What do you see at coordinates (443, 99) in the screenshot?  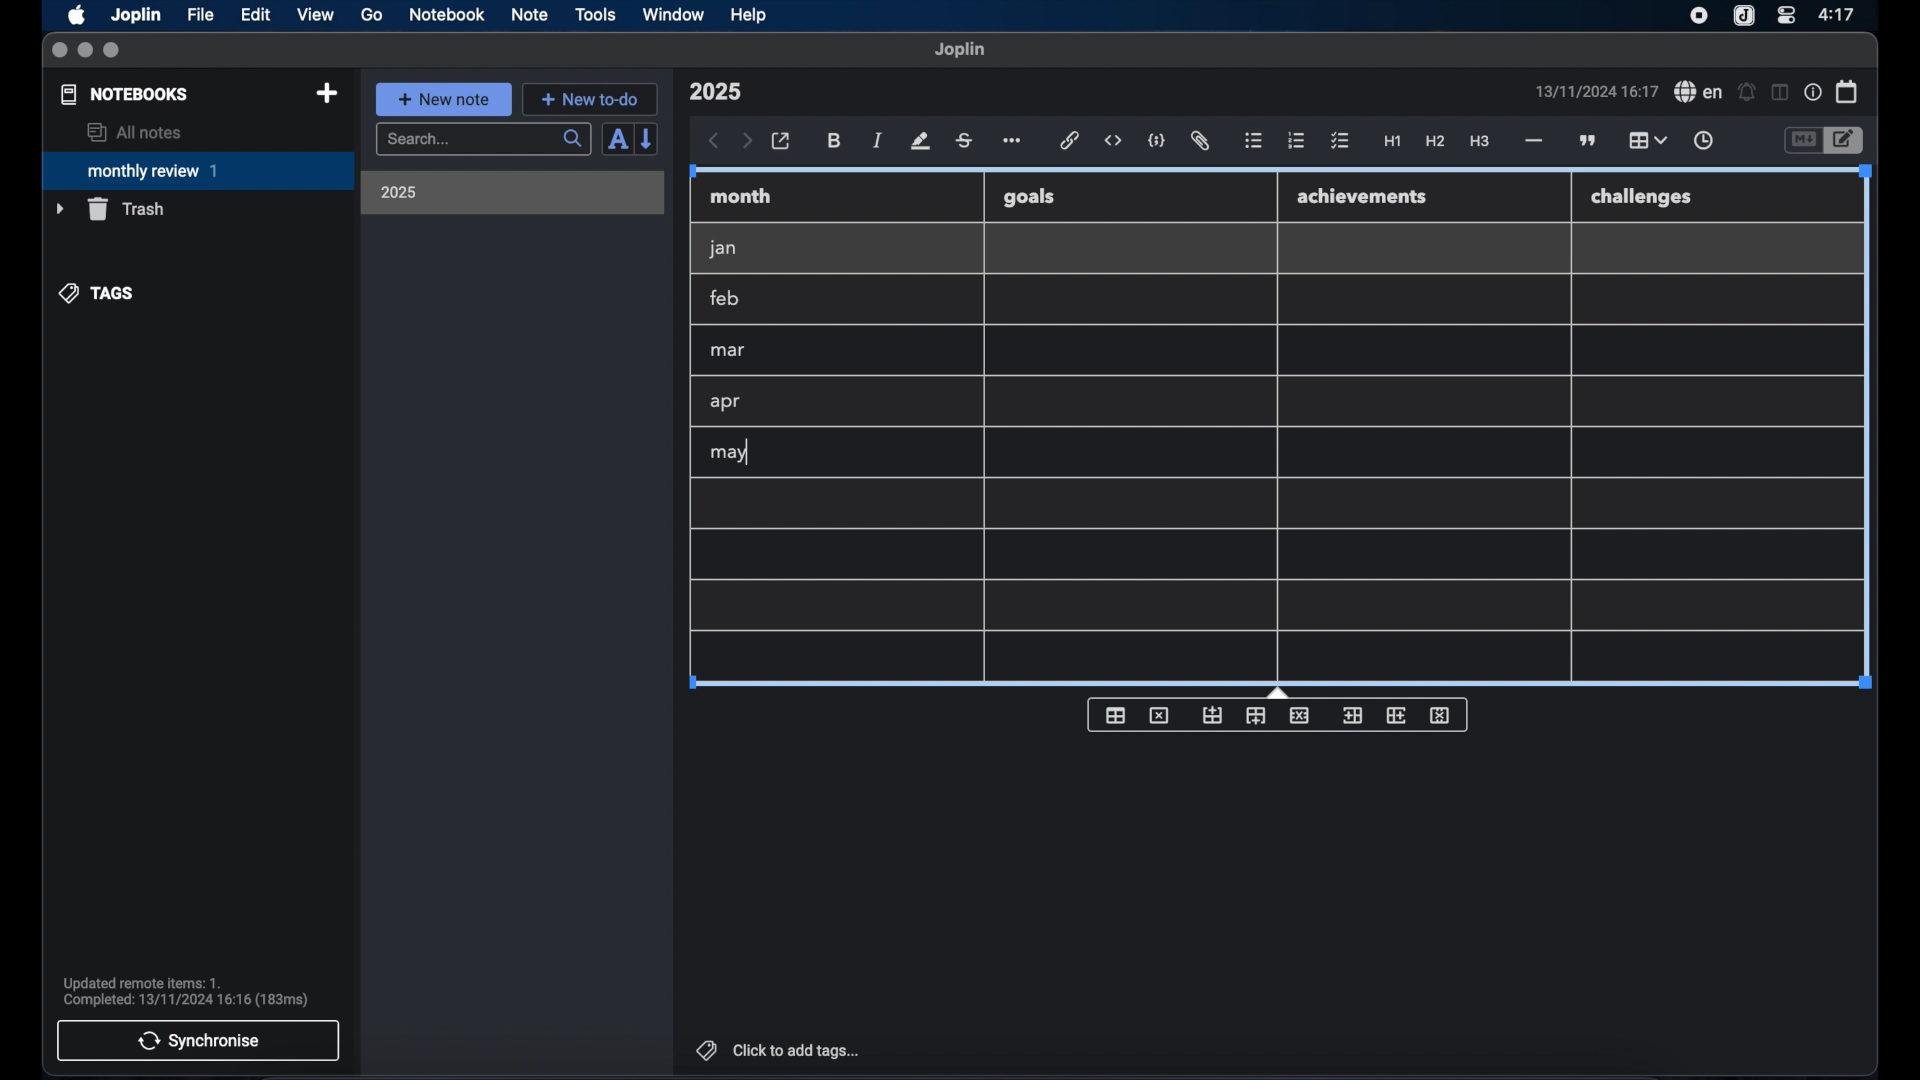 I see `new note` at bounding box center [443, 99].